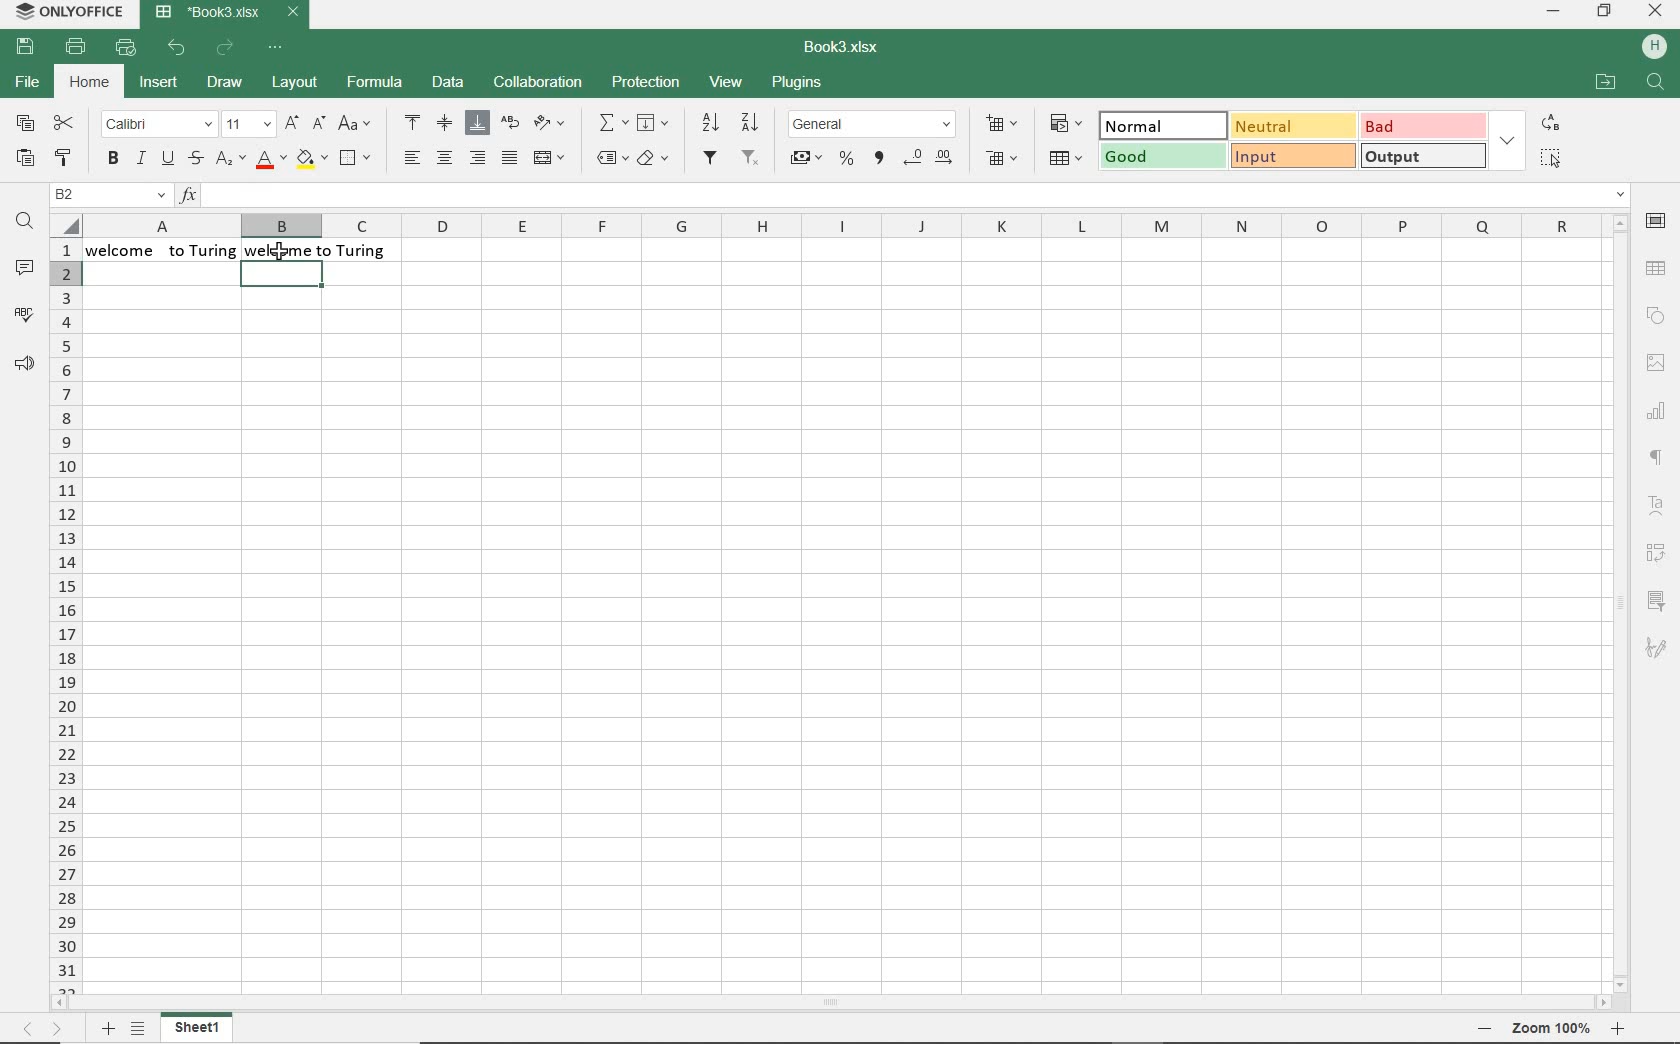 This screenshot has width=1680, height=1044. I want to click on copy, so click(25, 123).